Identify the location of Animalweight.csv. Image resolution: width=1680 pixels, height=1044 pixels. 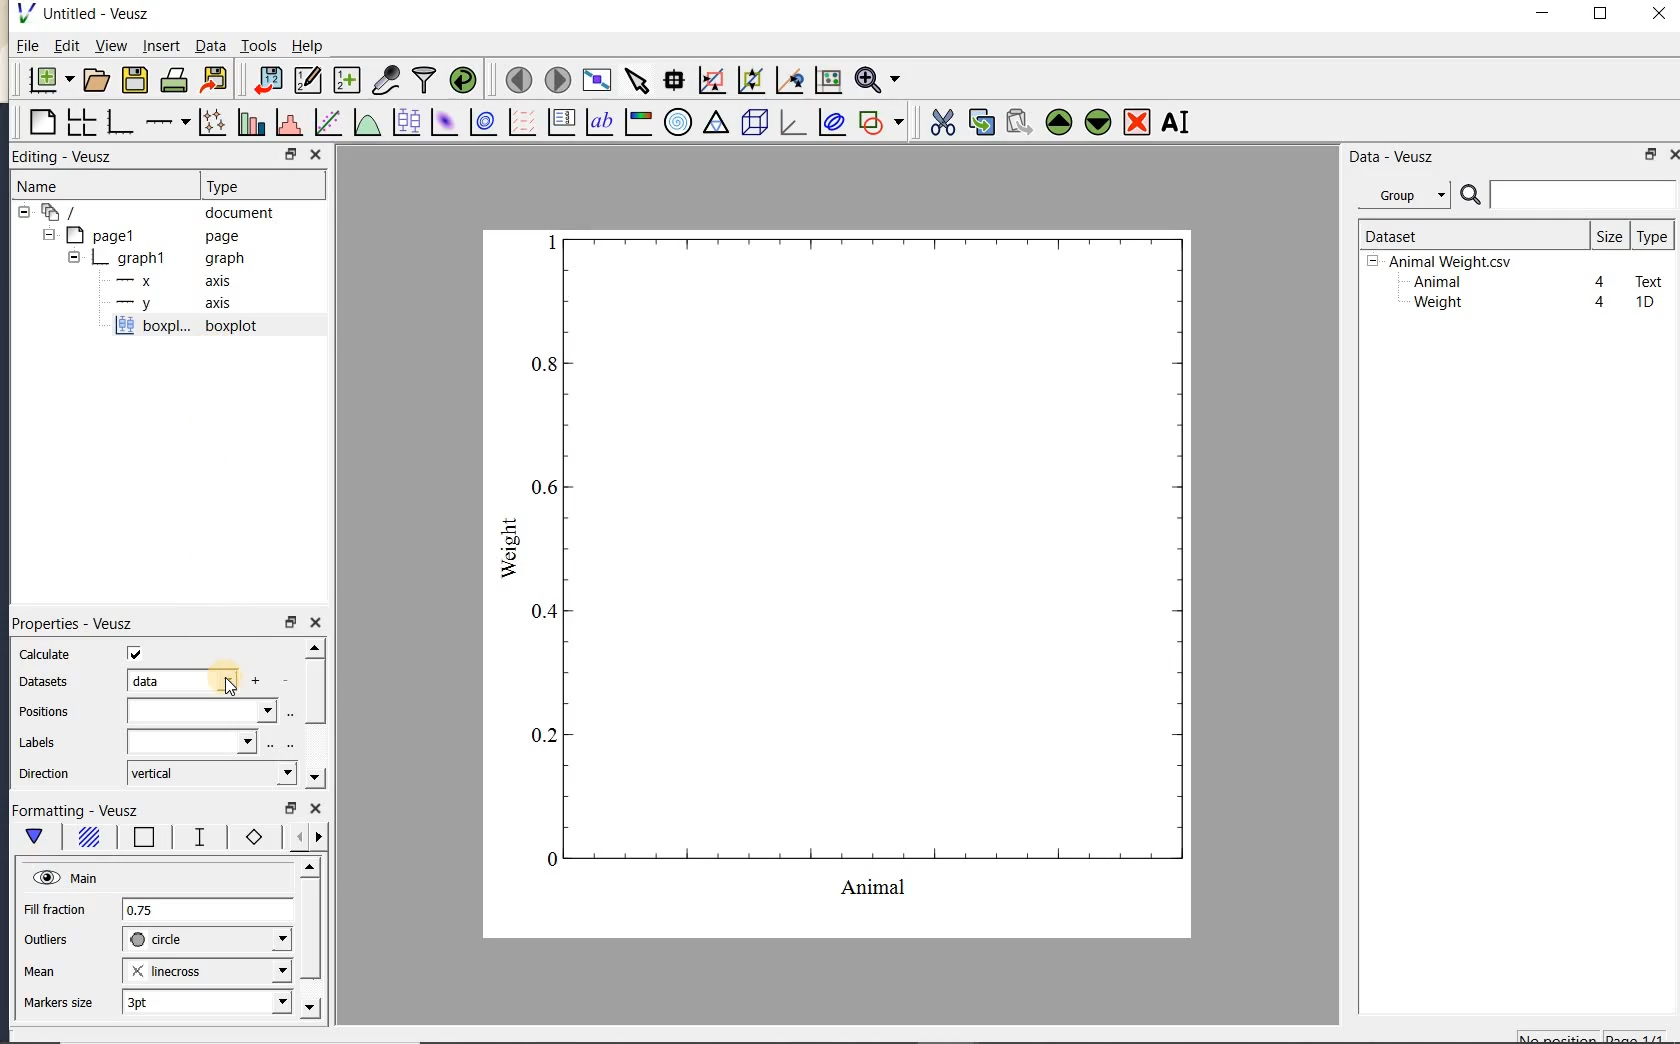
(1444, 262).